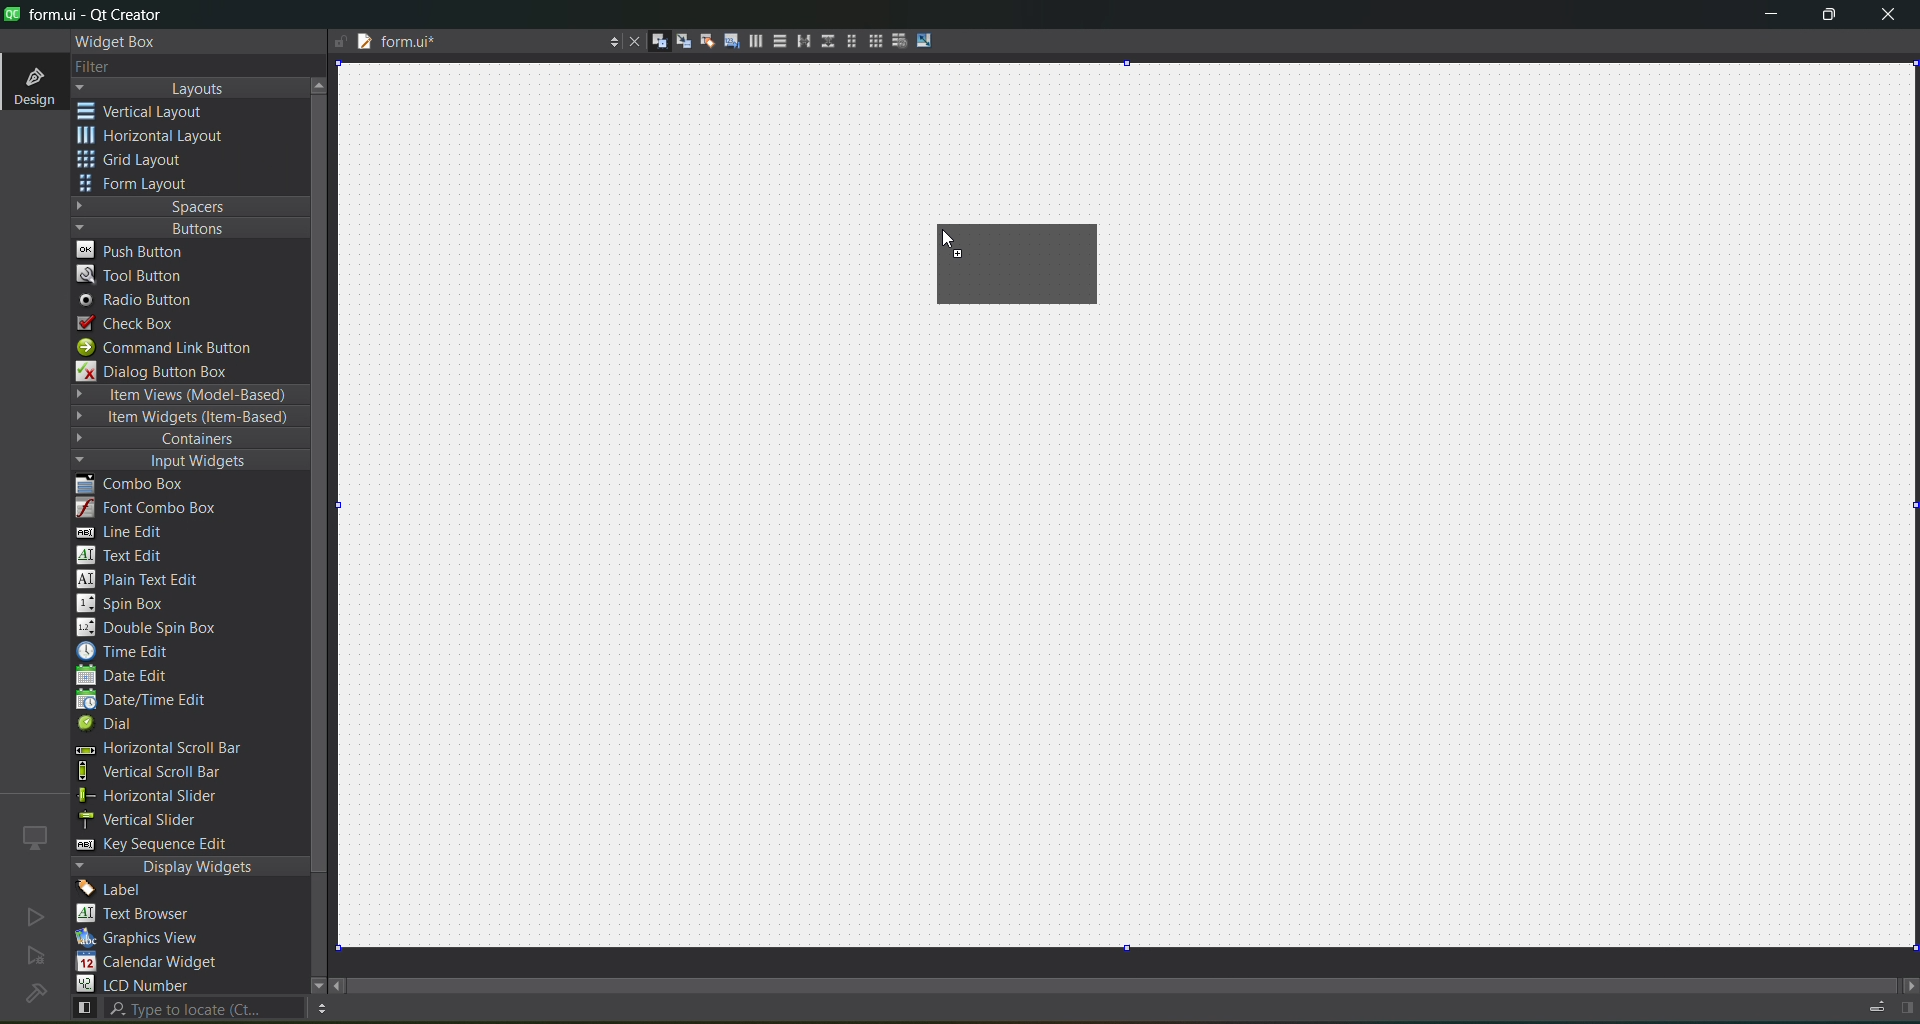 The height and width of the screenshot is (1024, 1920). Describe the element at coordinates (186, 227) in the screenshot. I see `buttons` at that location.